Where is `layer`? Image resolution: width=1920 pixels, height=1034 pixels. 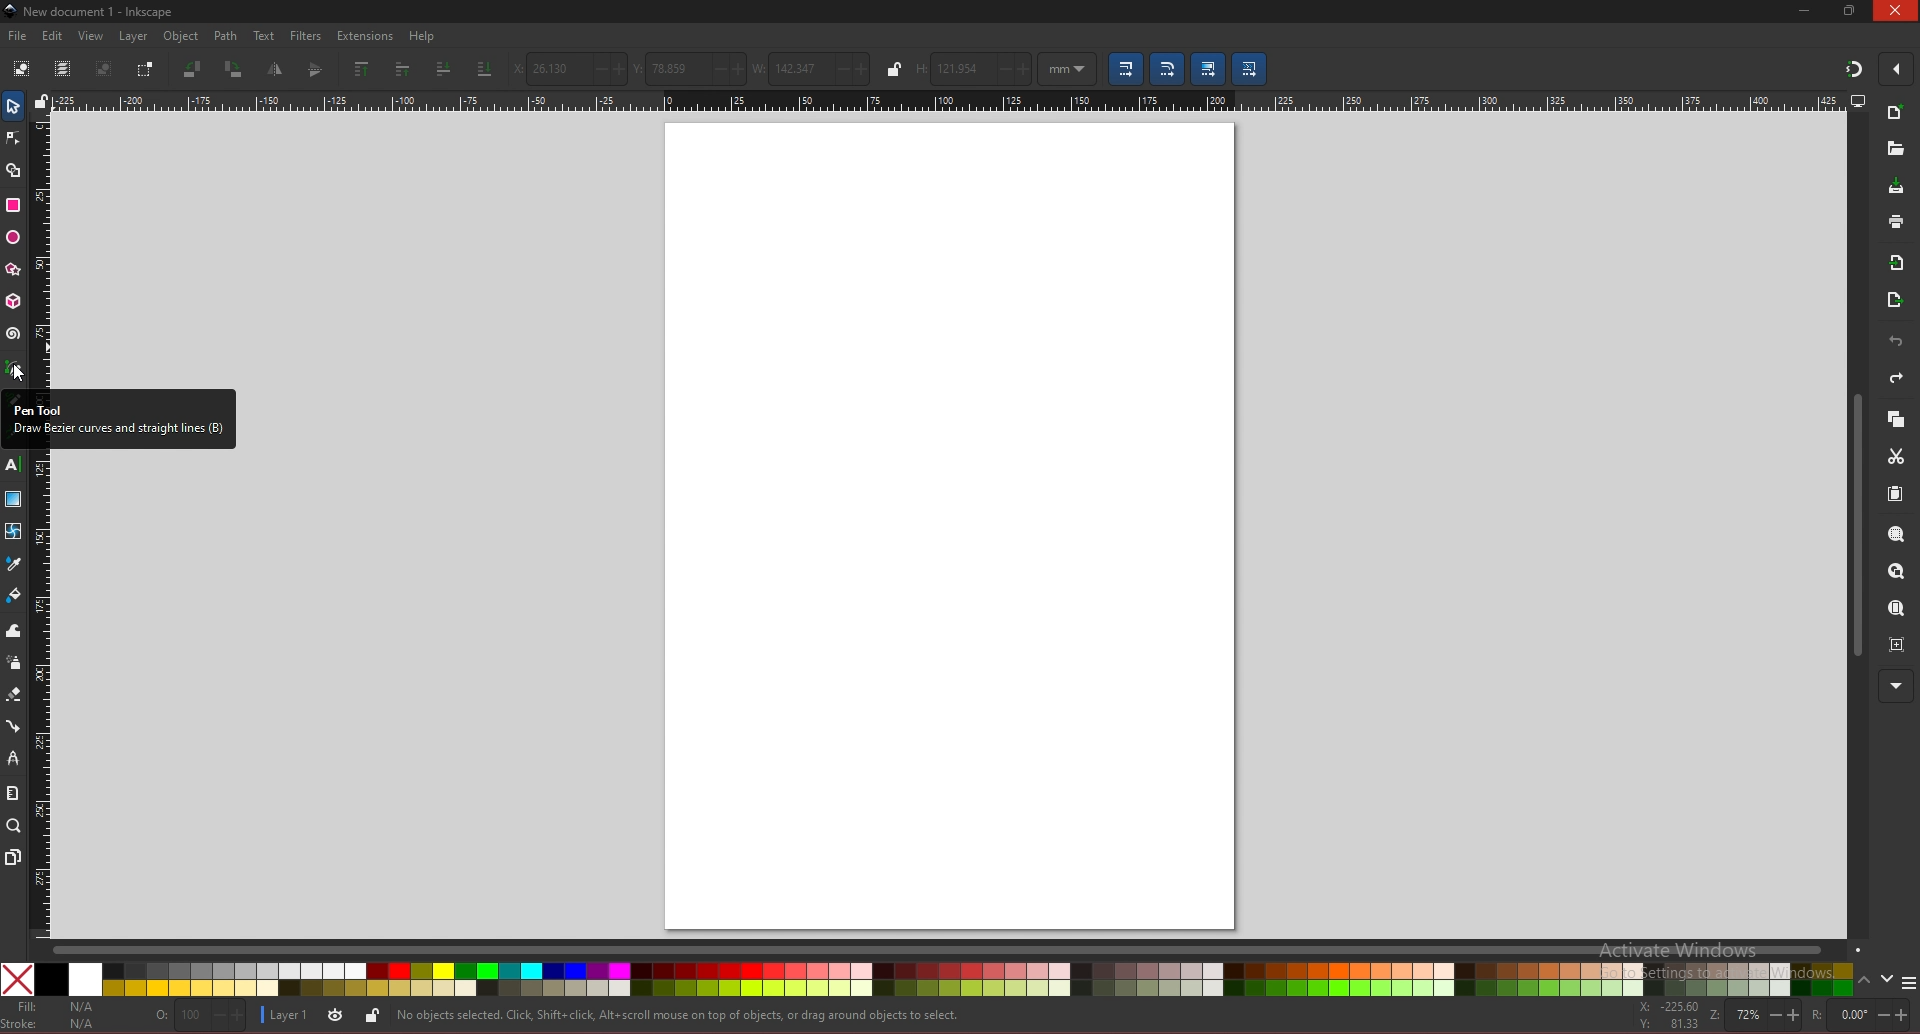 layer is located at coordinates (133, 36).